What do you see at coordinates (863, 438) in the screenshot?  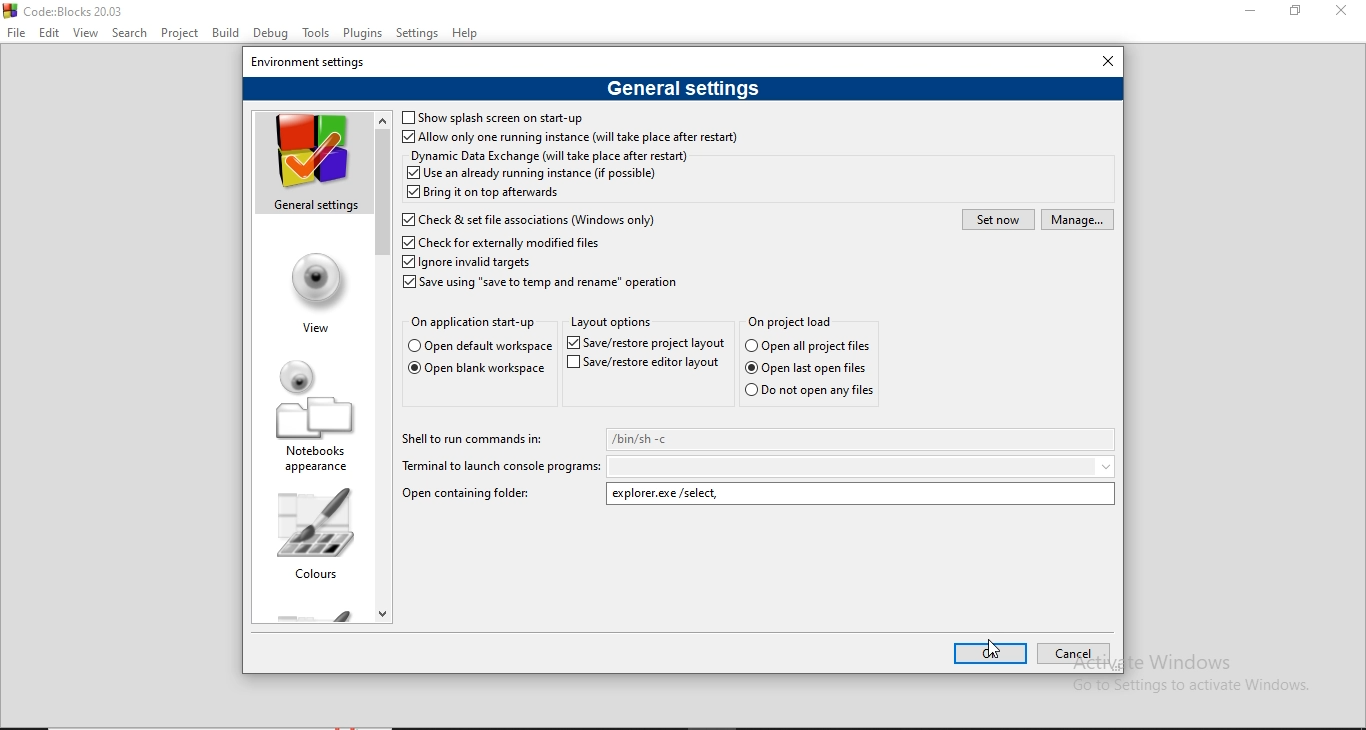 I see `/bin/sh-c` at bounding box center [863, 438].